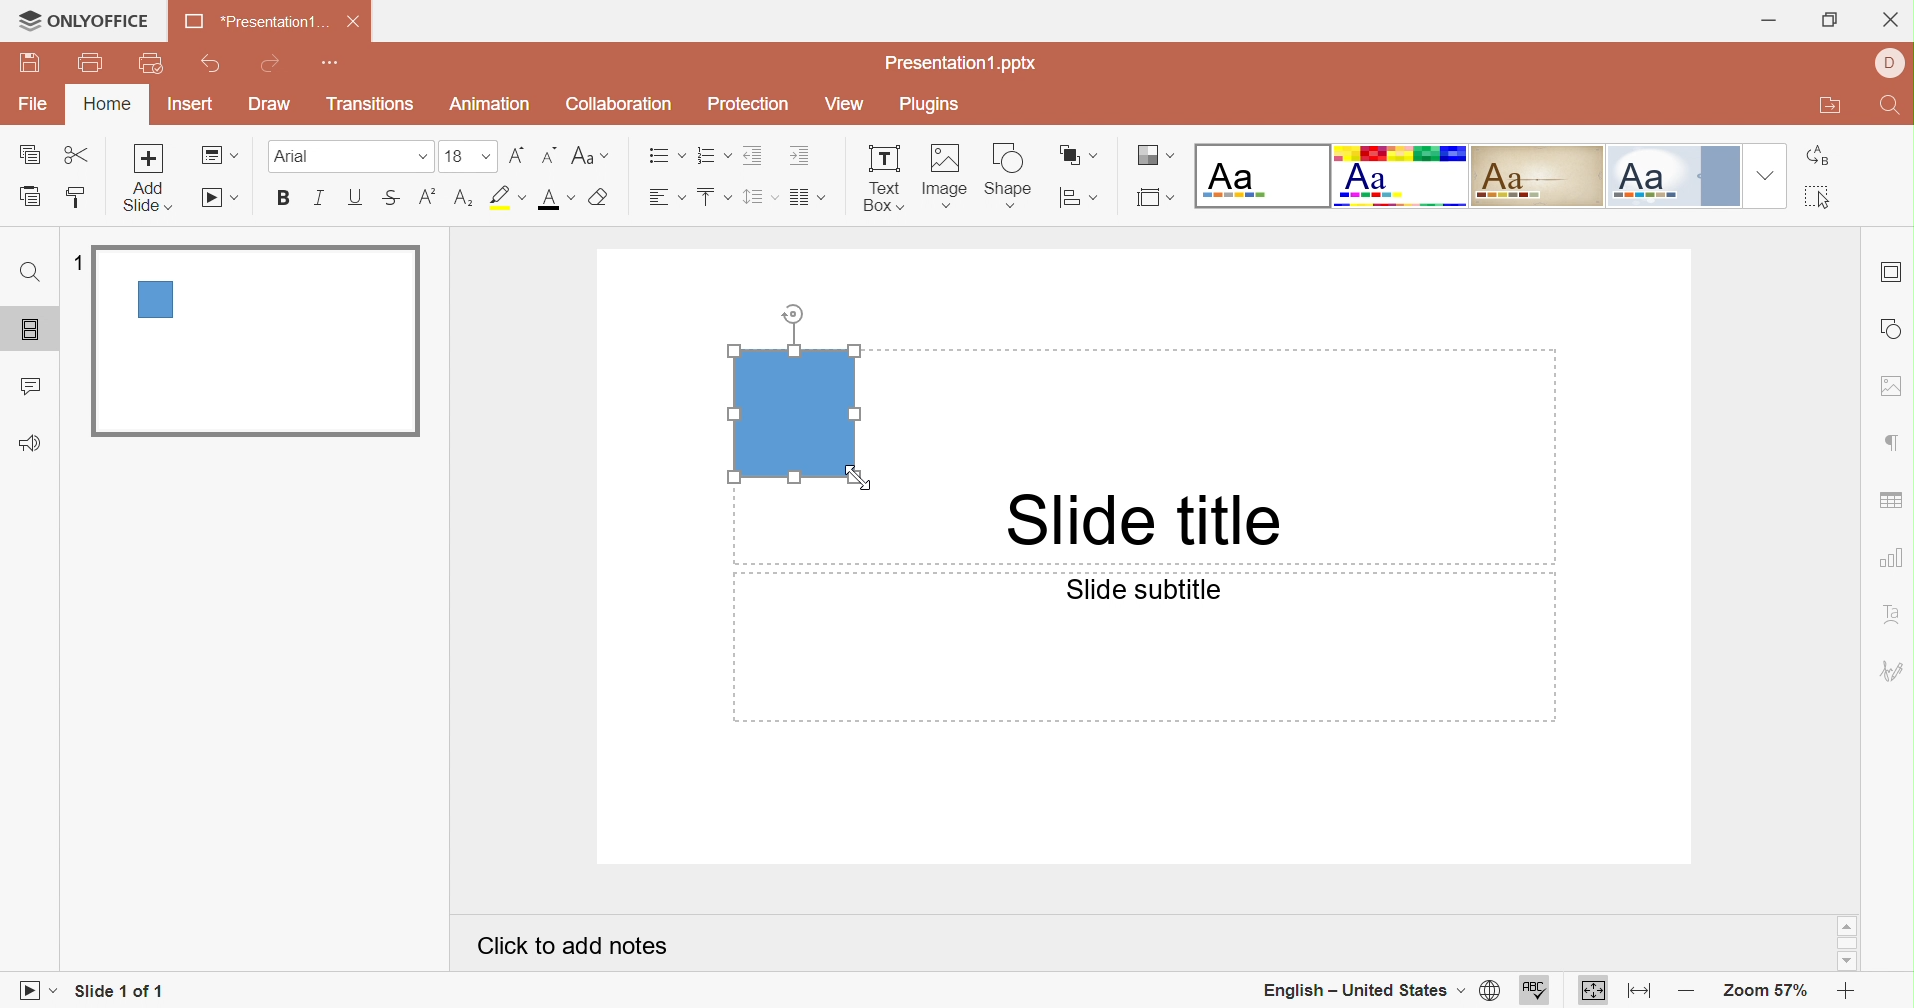  What do you see at coordinates (861, 480) in the screenshot?
I see `cursor` at bounding box center [861, 480].